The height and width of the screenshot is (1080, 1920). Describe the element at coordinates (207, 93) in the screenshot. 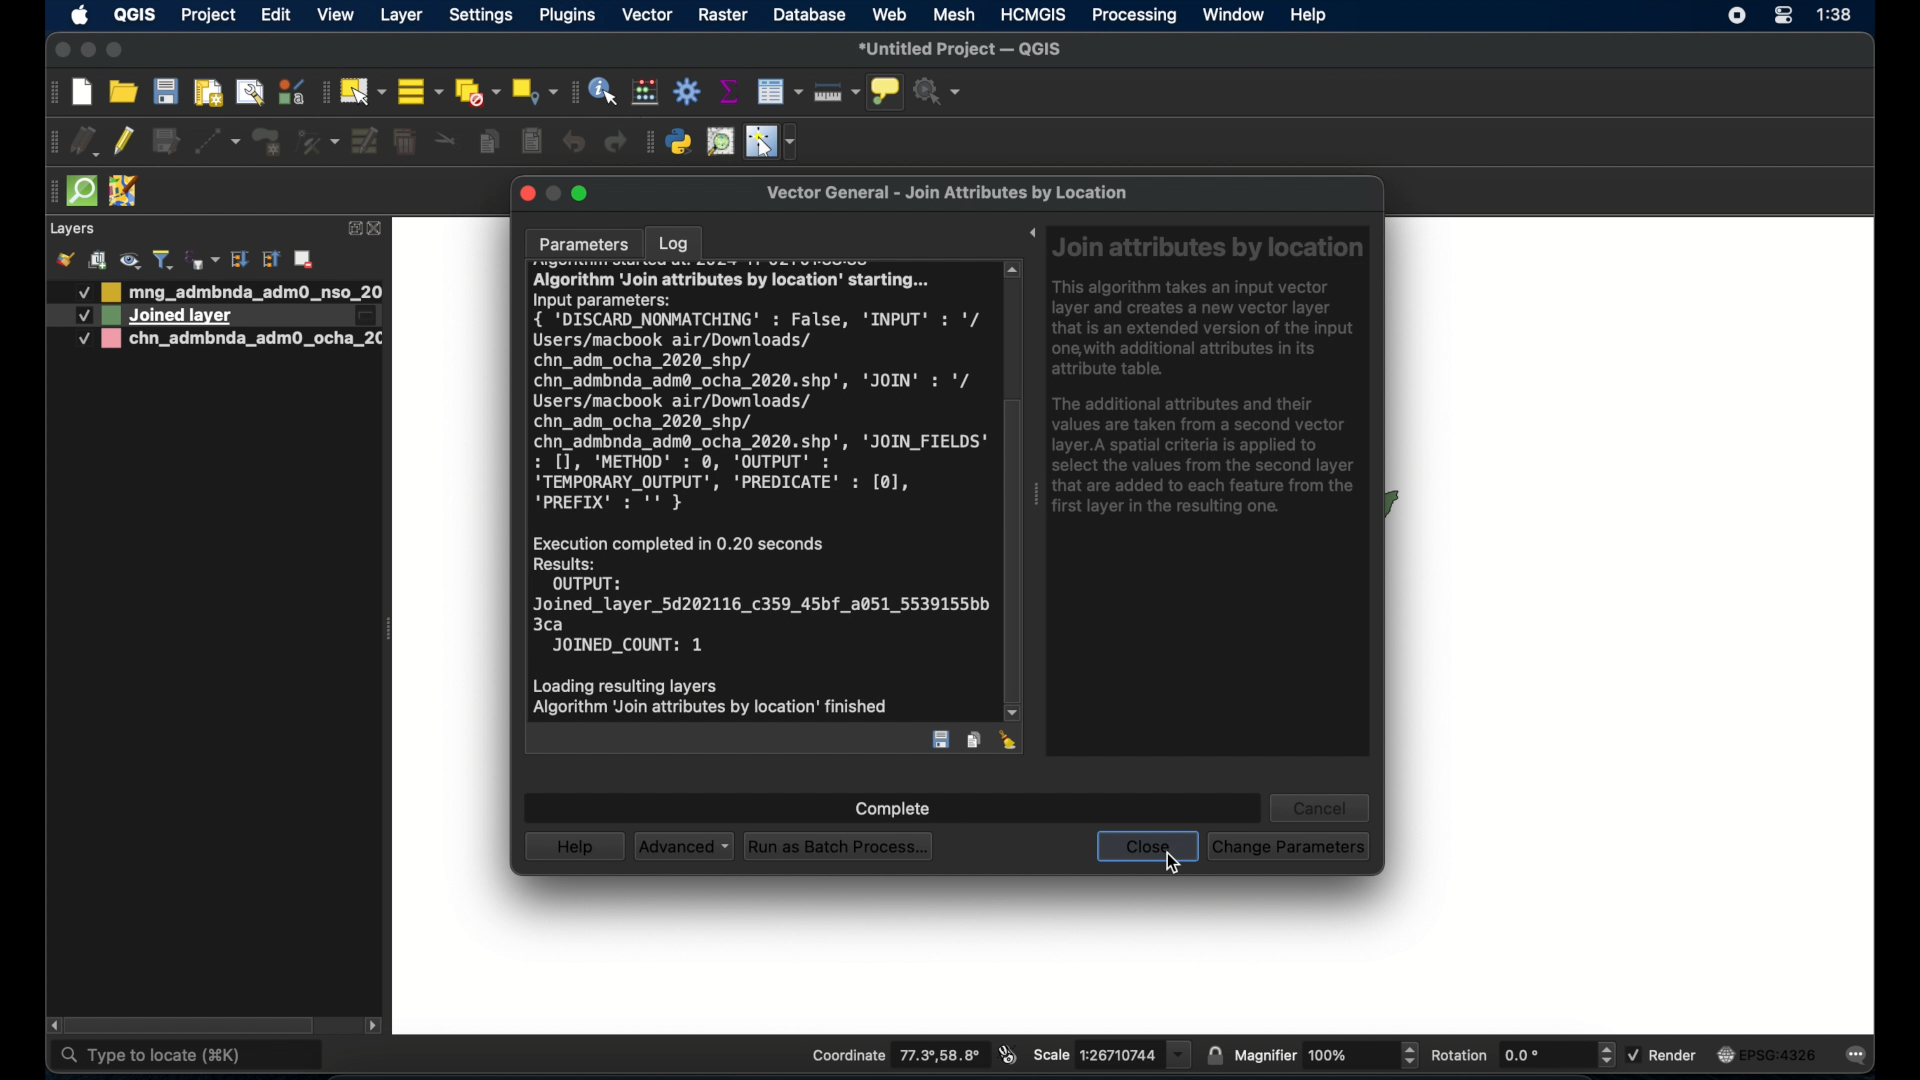

I see `print layout` at that location.